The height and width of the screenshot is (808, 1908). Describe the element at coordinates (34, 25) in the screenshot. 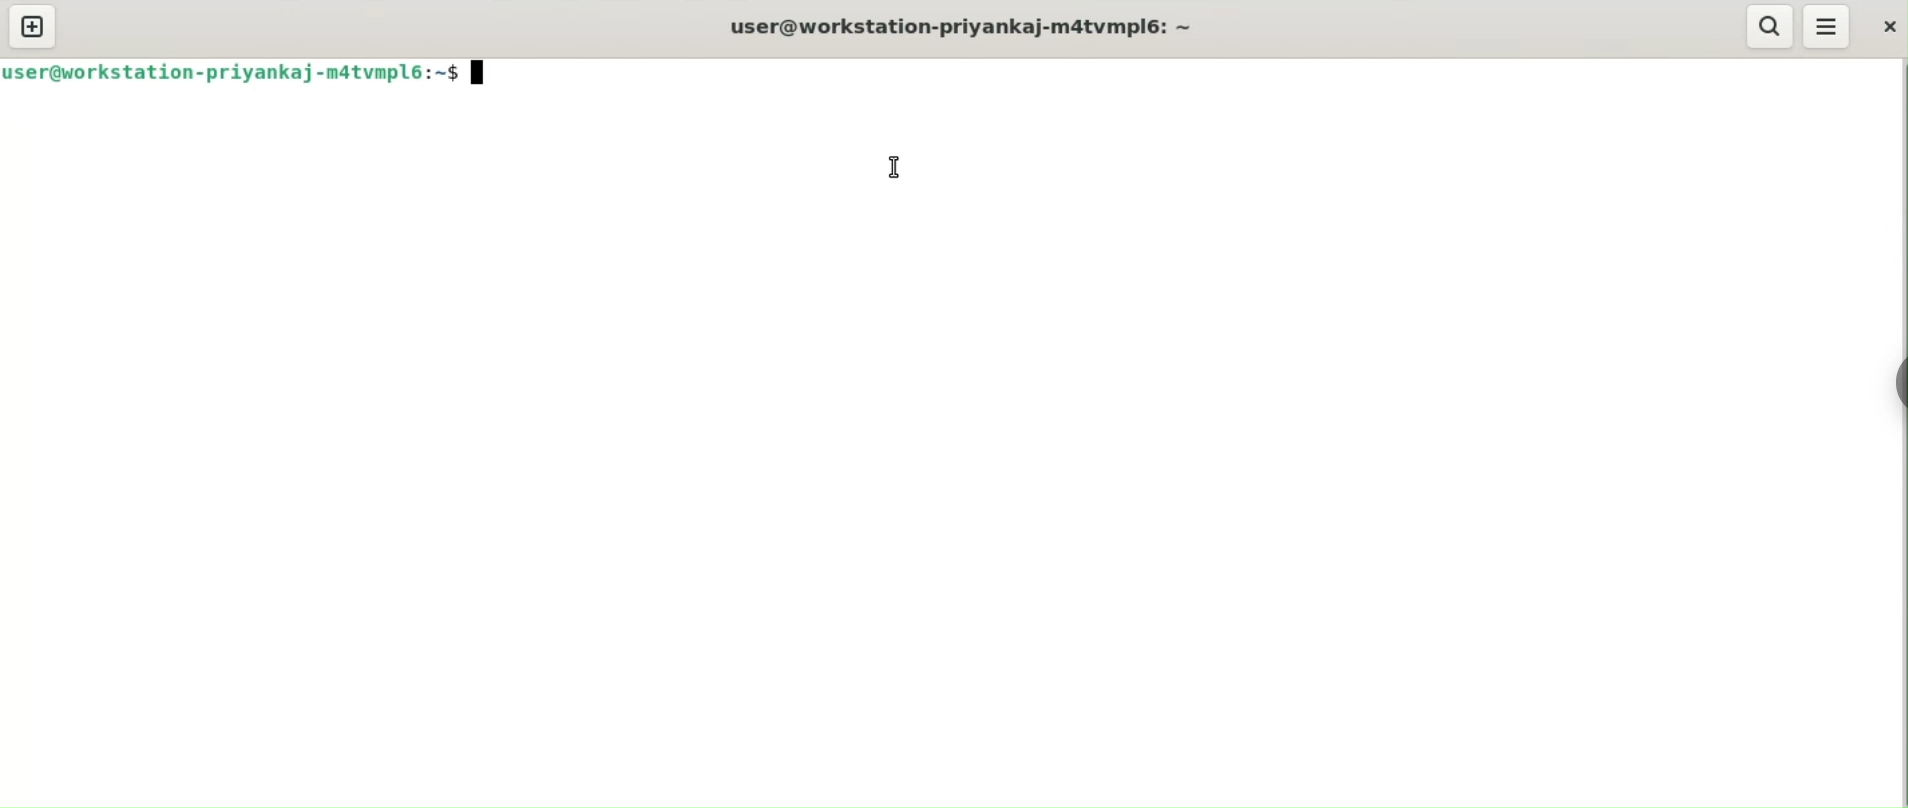

I see `new tab` at that location.